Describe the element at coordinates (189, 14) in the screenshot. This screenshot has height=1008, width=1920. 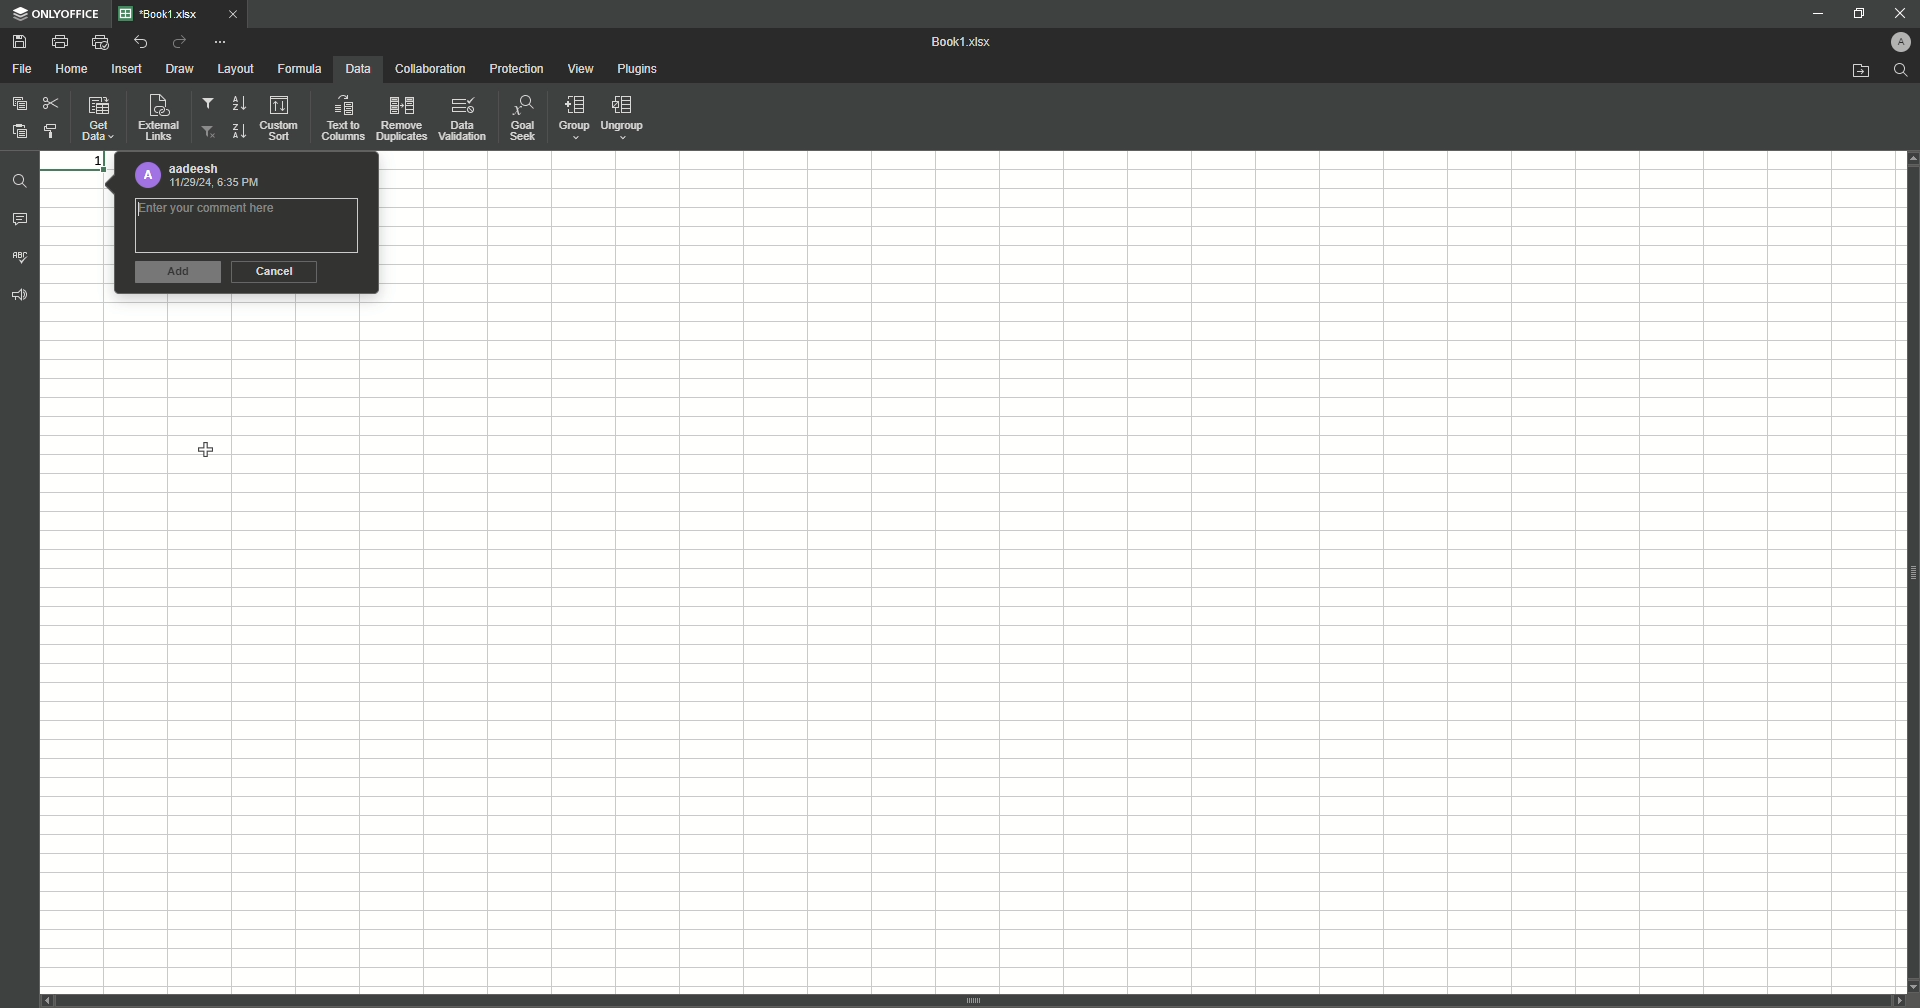
I see `Tab 1` at that location.